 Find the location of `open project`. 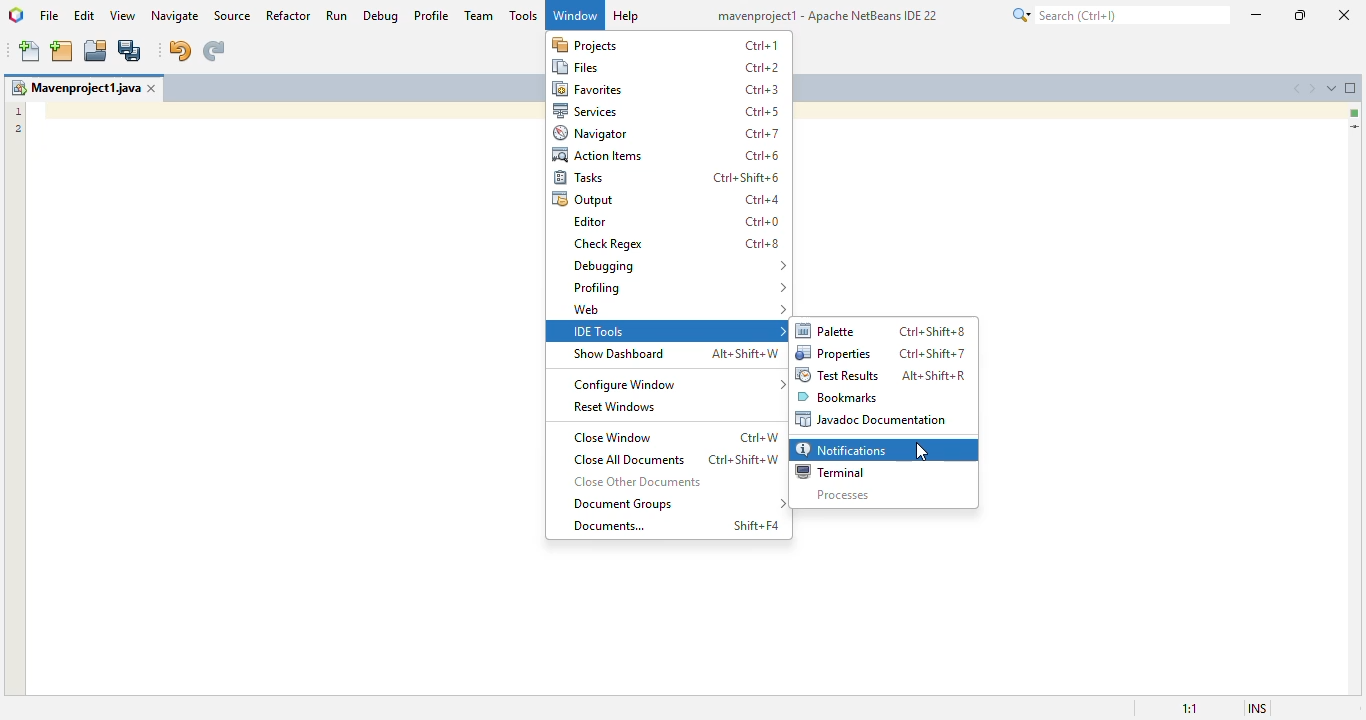

open project is located at coordinates (96, 50).